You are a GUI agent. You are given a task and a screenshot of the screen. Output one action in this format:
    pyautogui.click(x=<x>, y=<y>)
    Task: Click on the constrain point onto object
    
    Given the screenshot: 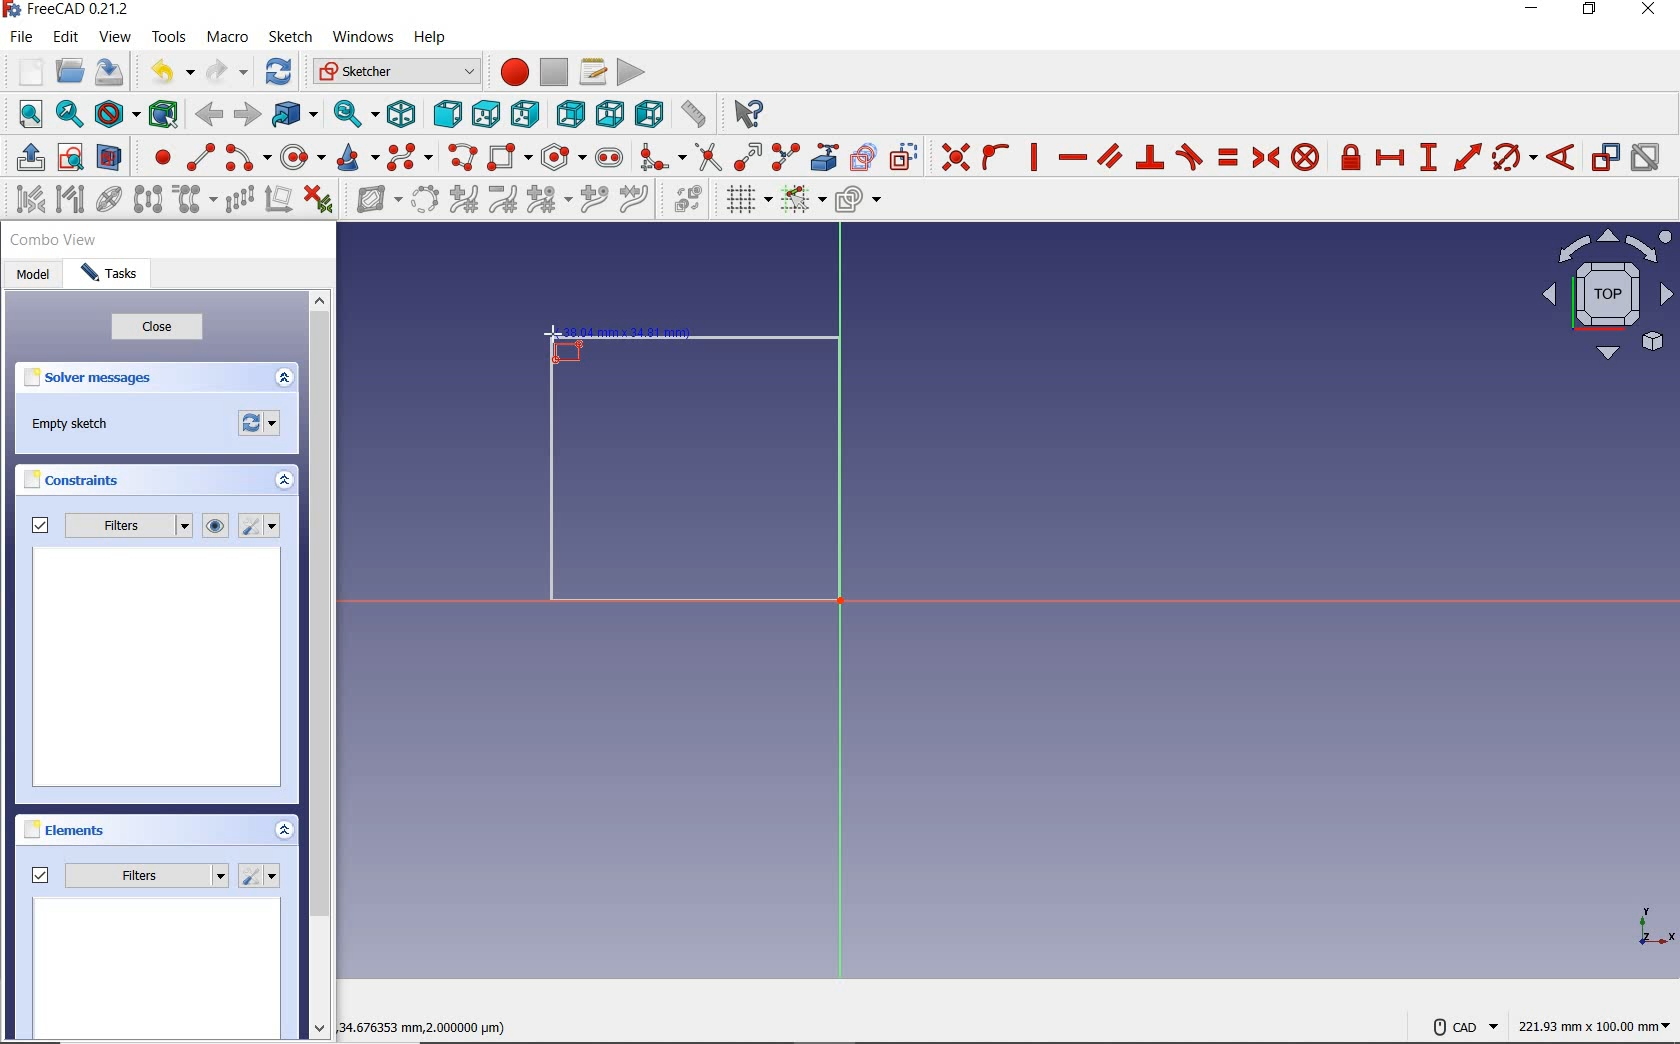 What is the action you would take?
    pyautogui.click(x=995, y=157)
    